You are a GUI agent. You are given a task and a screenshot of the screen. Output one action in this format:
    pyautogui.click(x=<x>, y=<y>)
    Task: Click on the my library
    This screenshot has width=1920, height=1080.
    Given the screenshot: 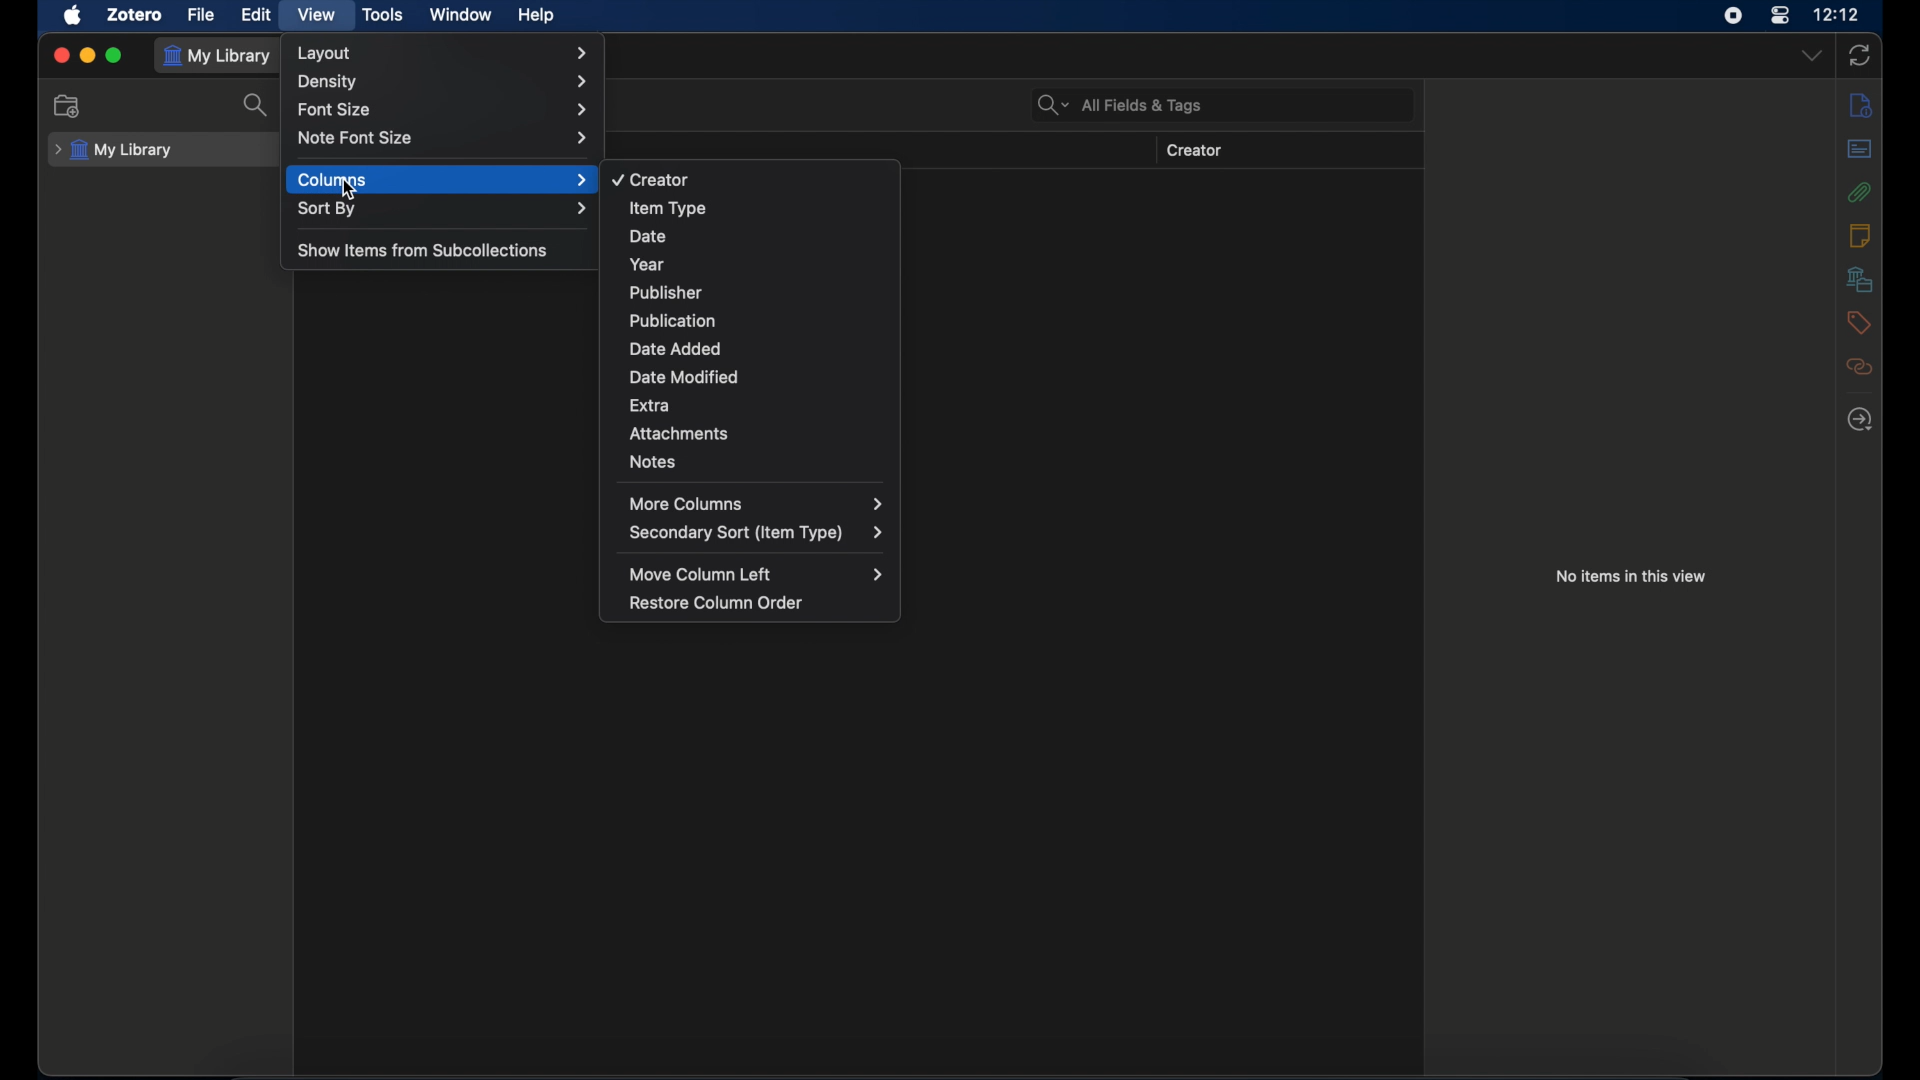 What is the action you would take?
    pyautogui.click(x=113, y=151)
    